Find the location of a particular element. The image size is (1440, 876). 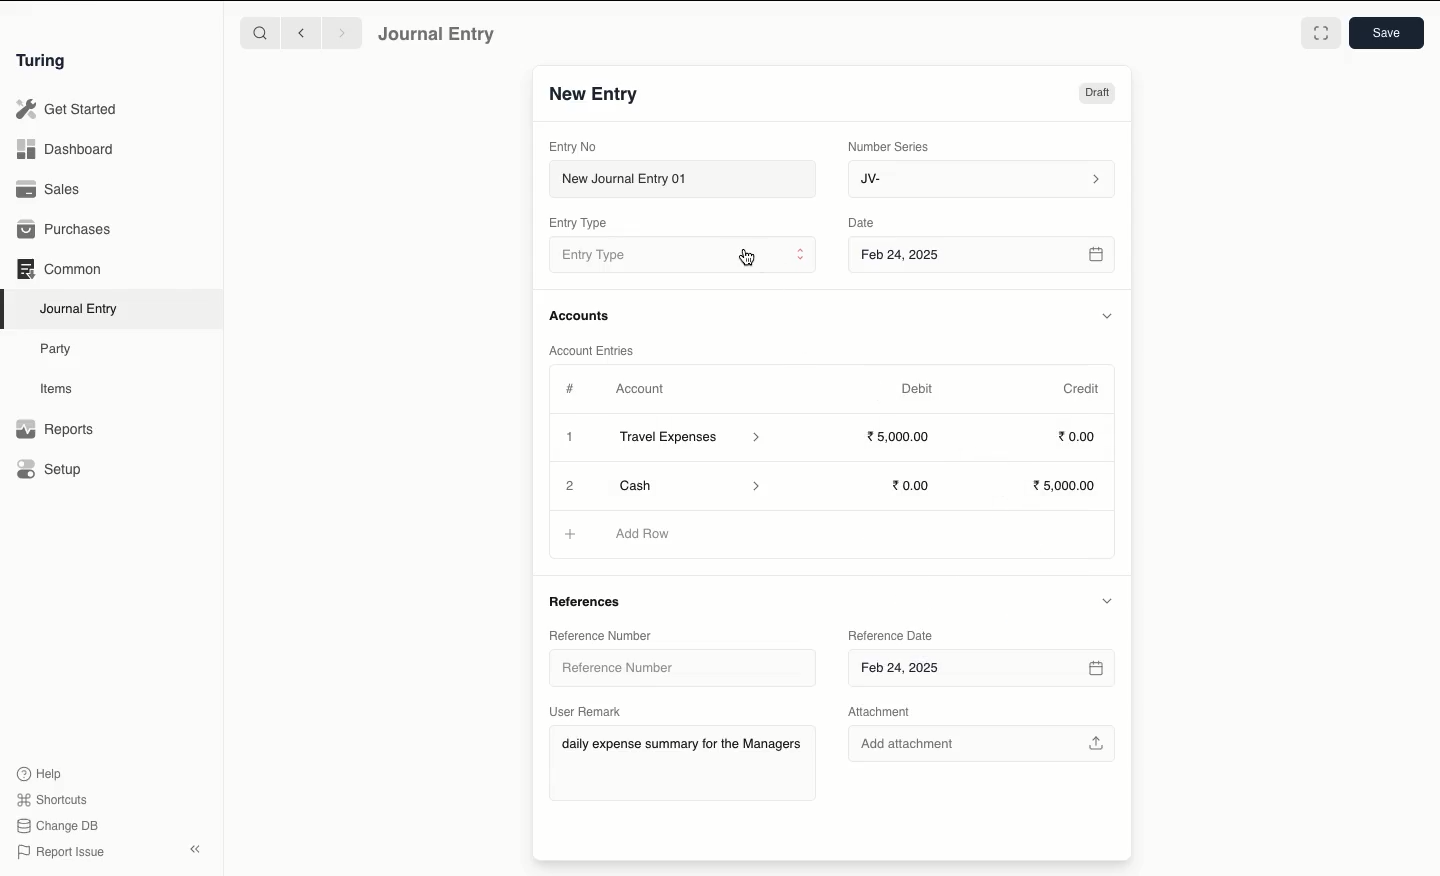

Toggle between form and full width is located at coordinates (1321, 33).